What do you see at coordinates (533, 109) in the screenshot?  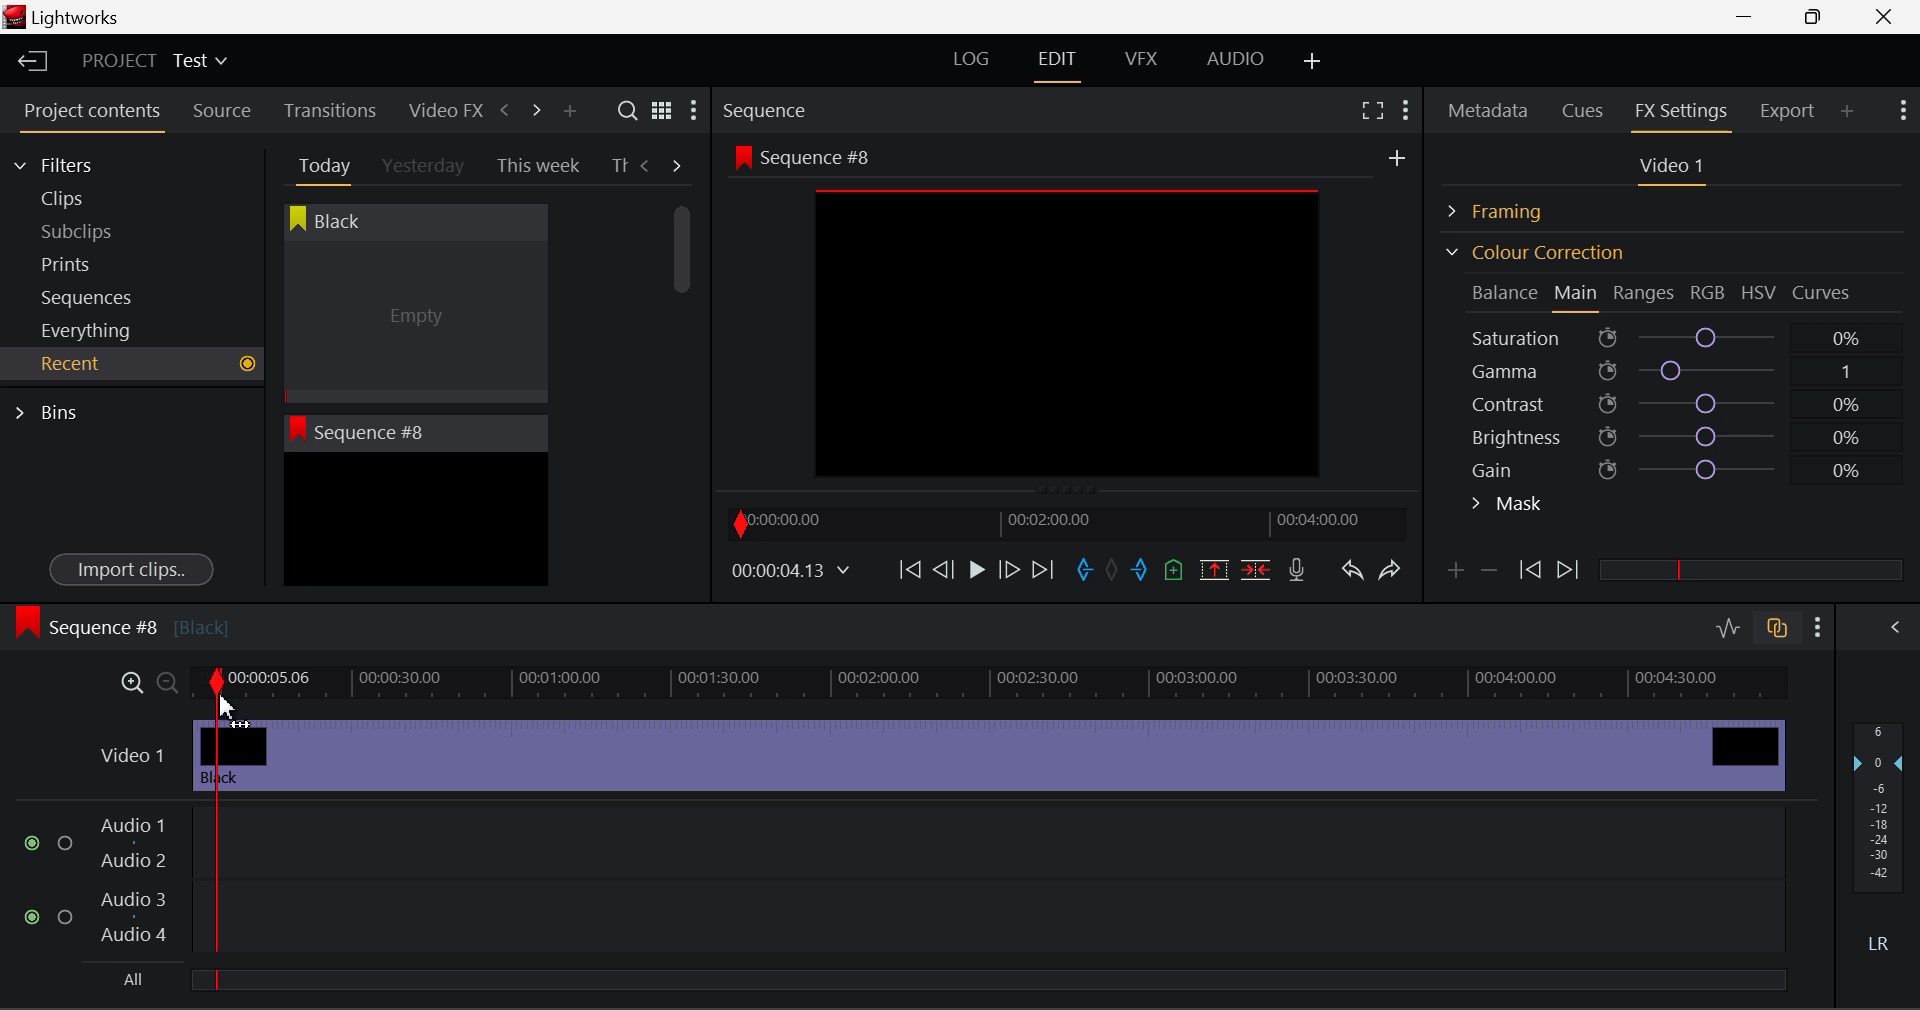 I see `Next Panel` at bounding box center [533, 109].